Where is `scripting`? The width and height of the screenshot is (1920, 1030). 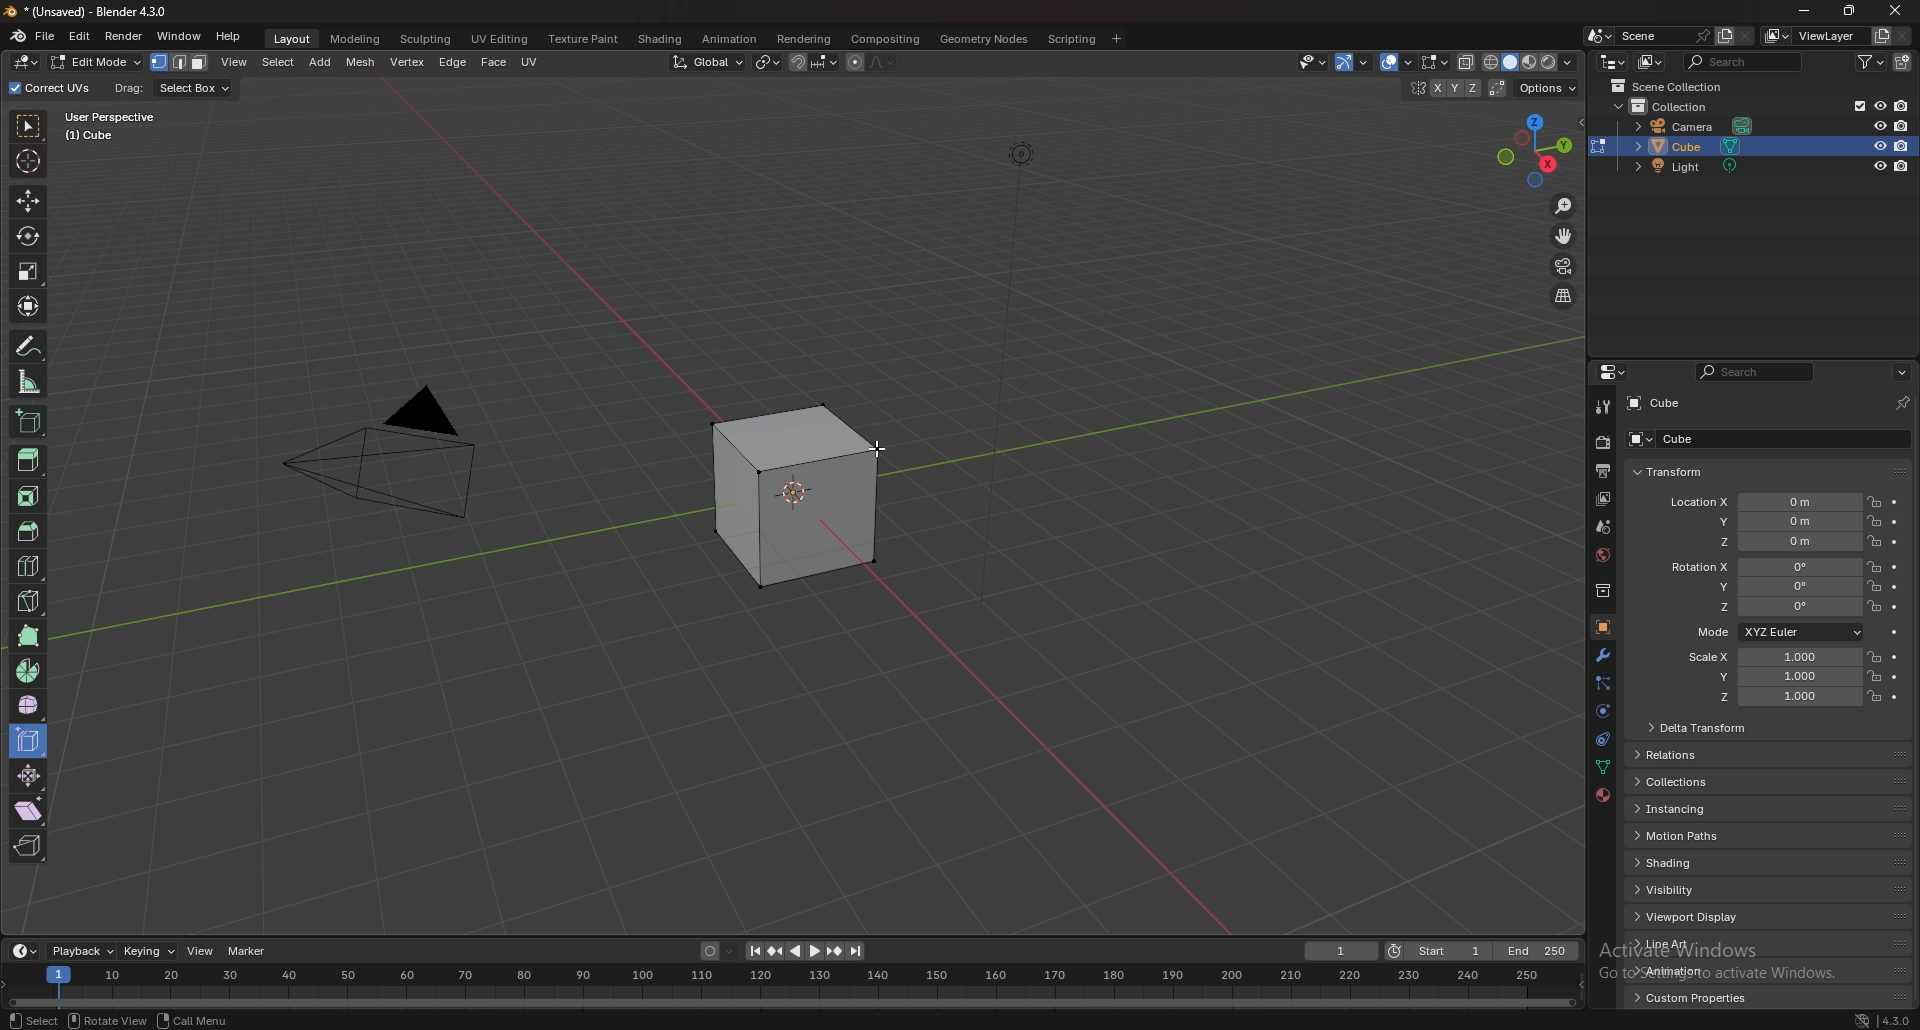
scripting is located at coordinates (1069, 39).